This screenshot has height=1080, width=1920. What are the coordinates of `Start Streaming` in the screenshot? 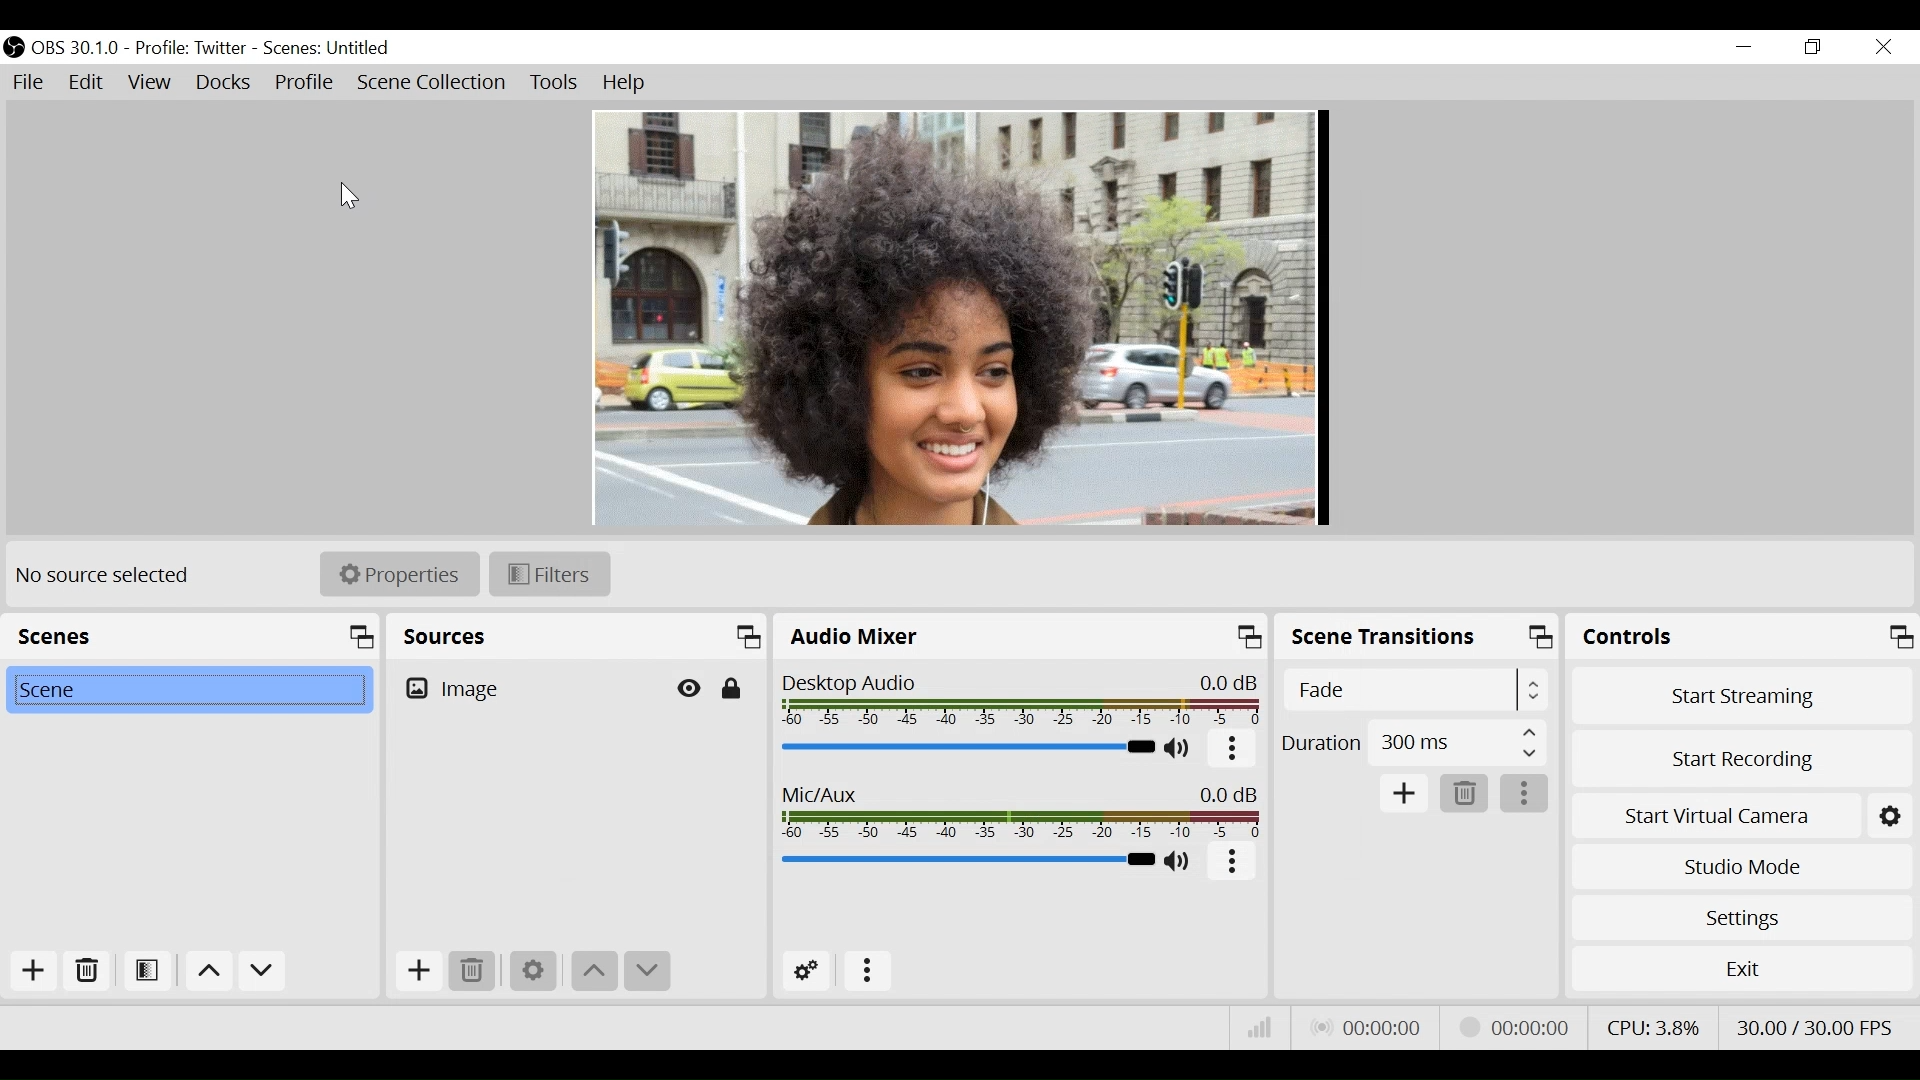 It's located at (1742, 694).